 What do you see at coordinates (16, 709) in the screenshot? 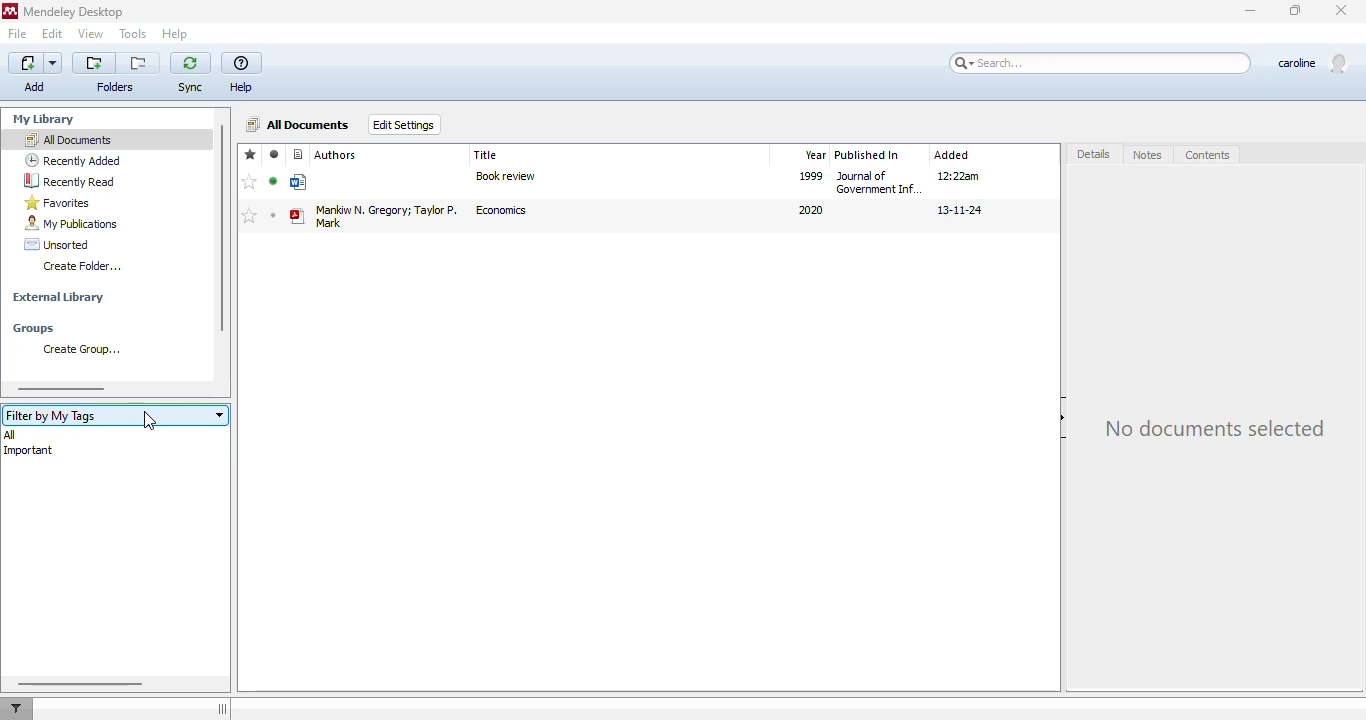
I see `filter documents by author, tag or publication` at bounding box center [16, 709].